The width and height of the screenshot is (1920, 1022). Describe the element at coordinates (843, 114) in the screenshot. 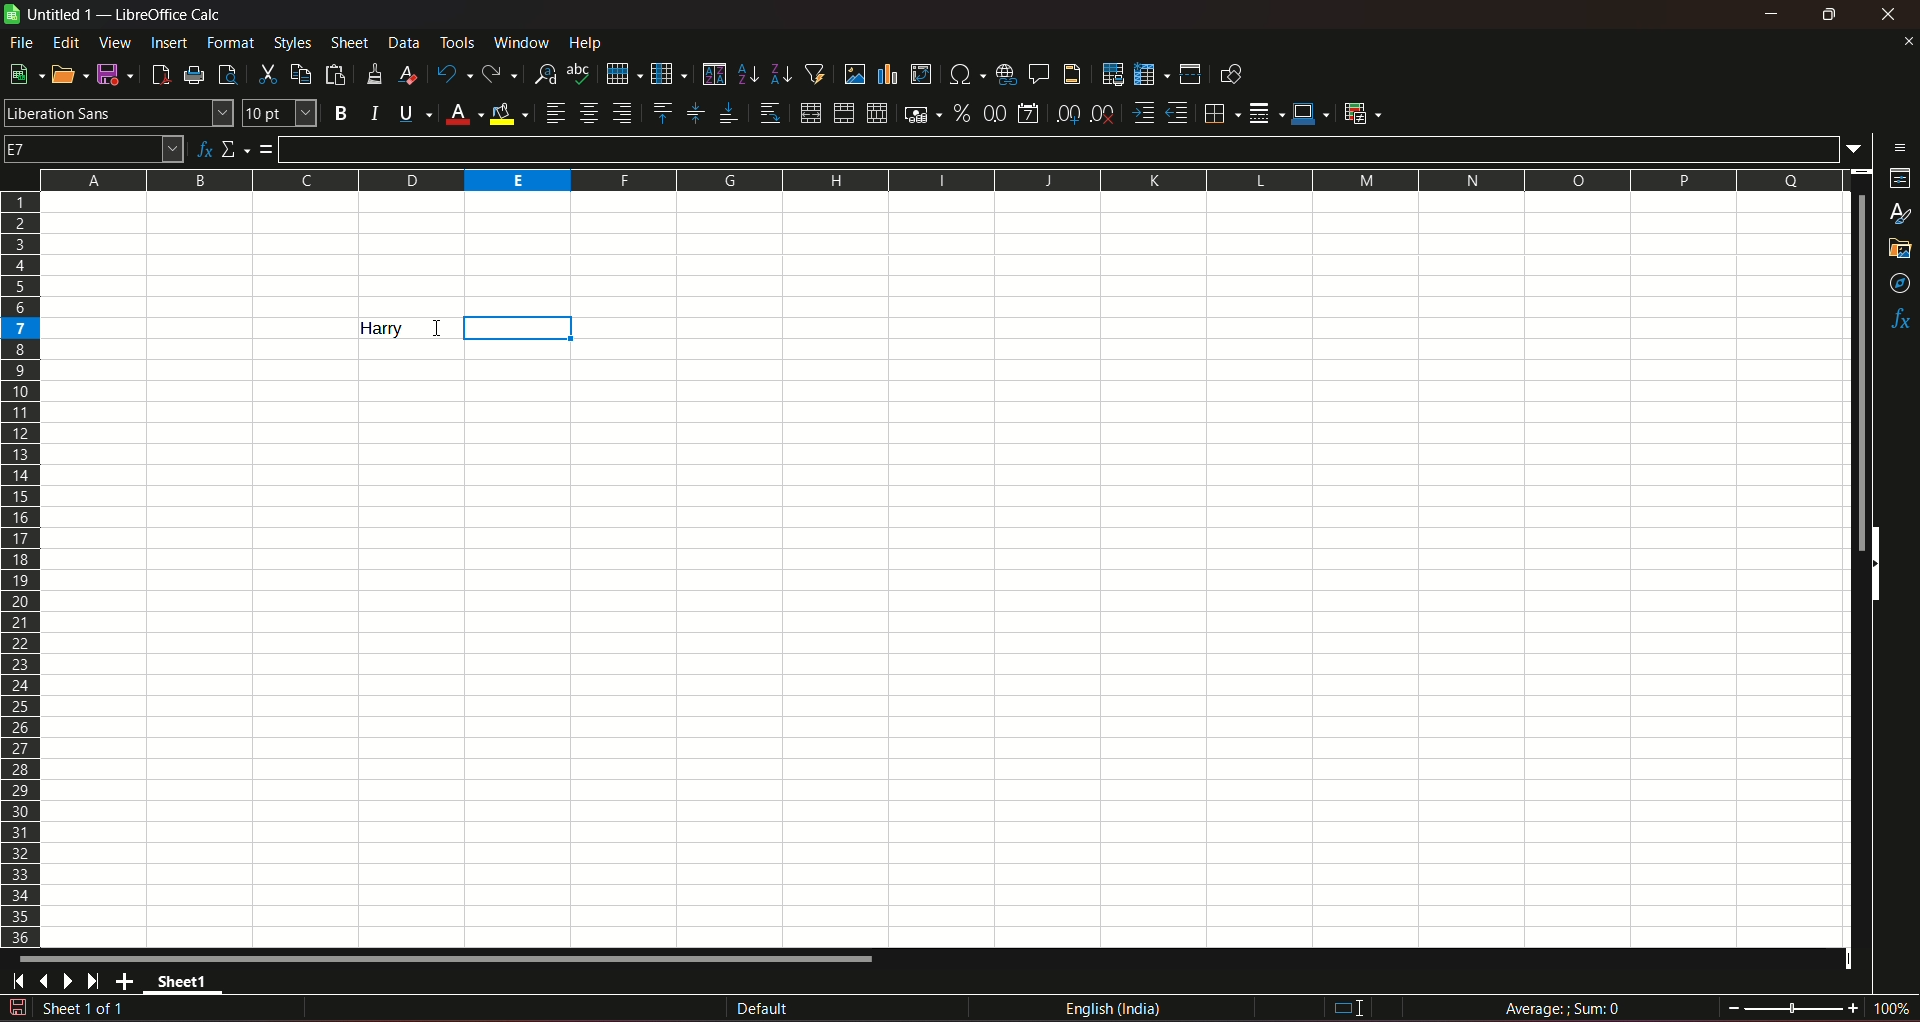

I see `merge` at that location.